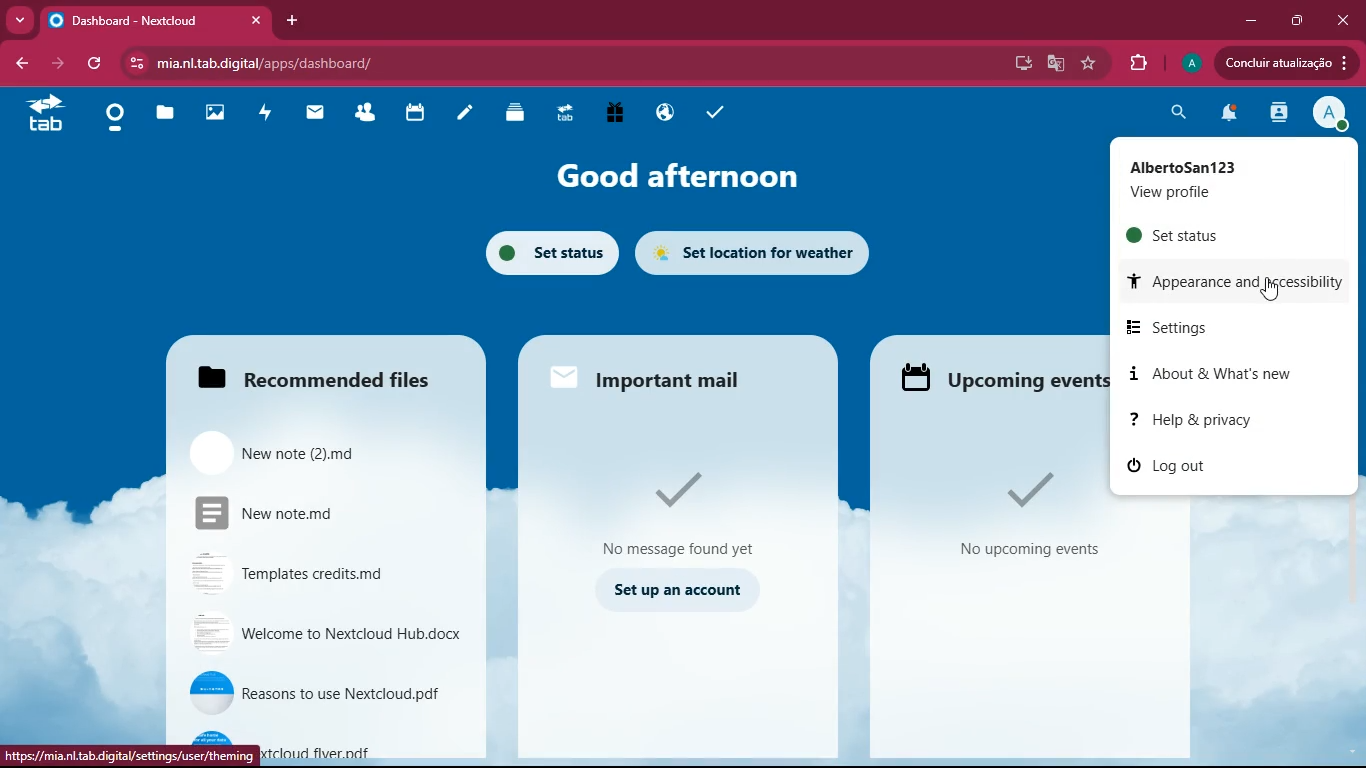  Describe the element at coordinates (569, 114) in the screenshot. I see `tab` at that location.